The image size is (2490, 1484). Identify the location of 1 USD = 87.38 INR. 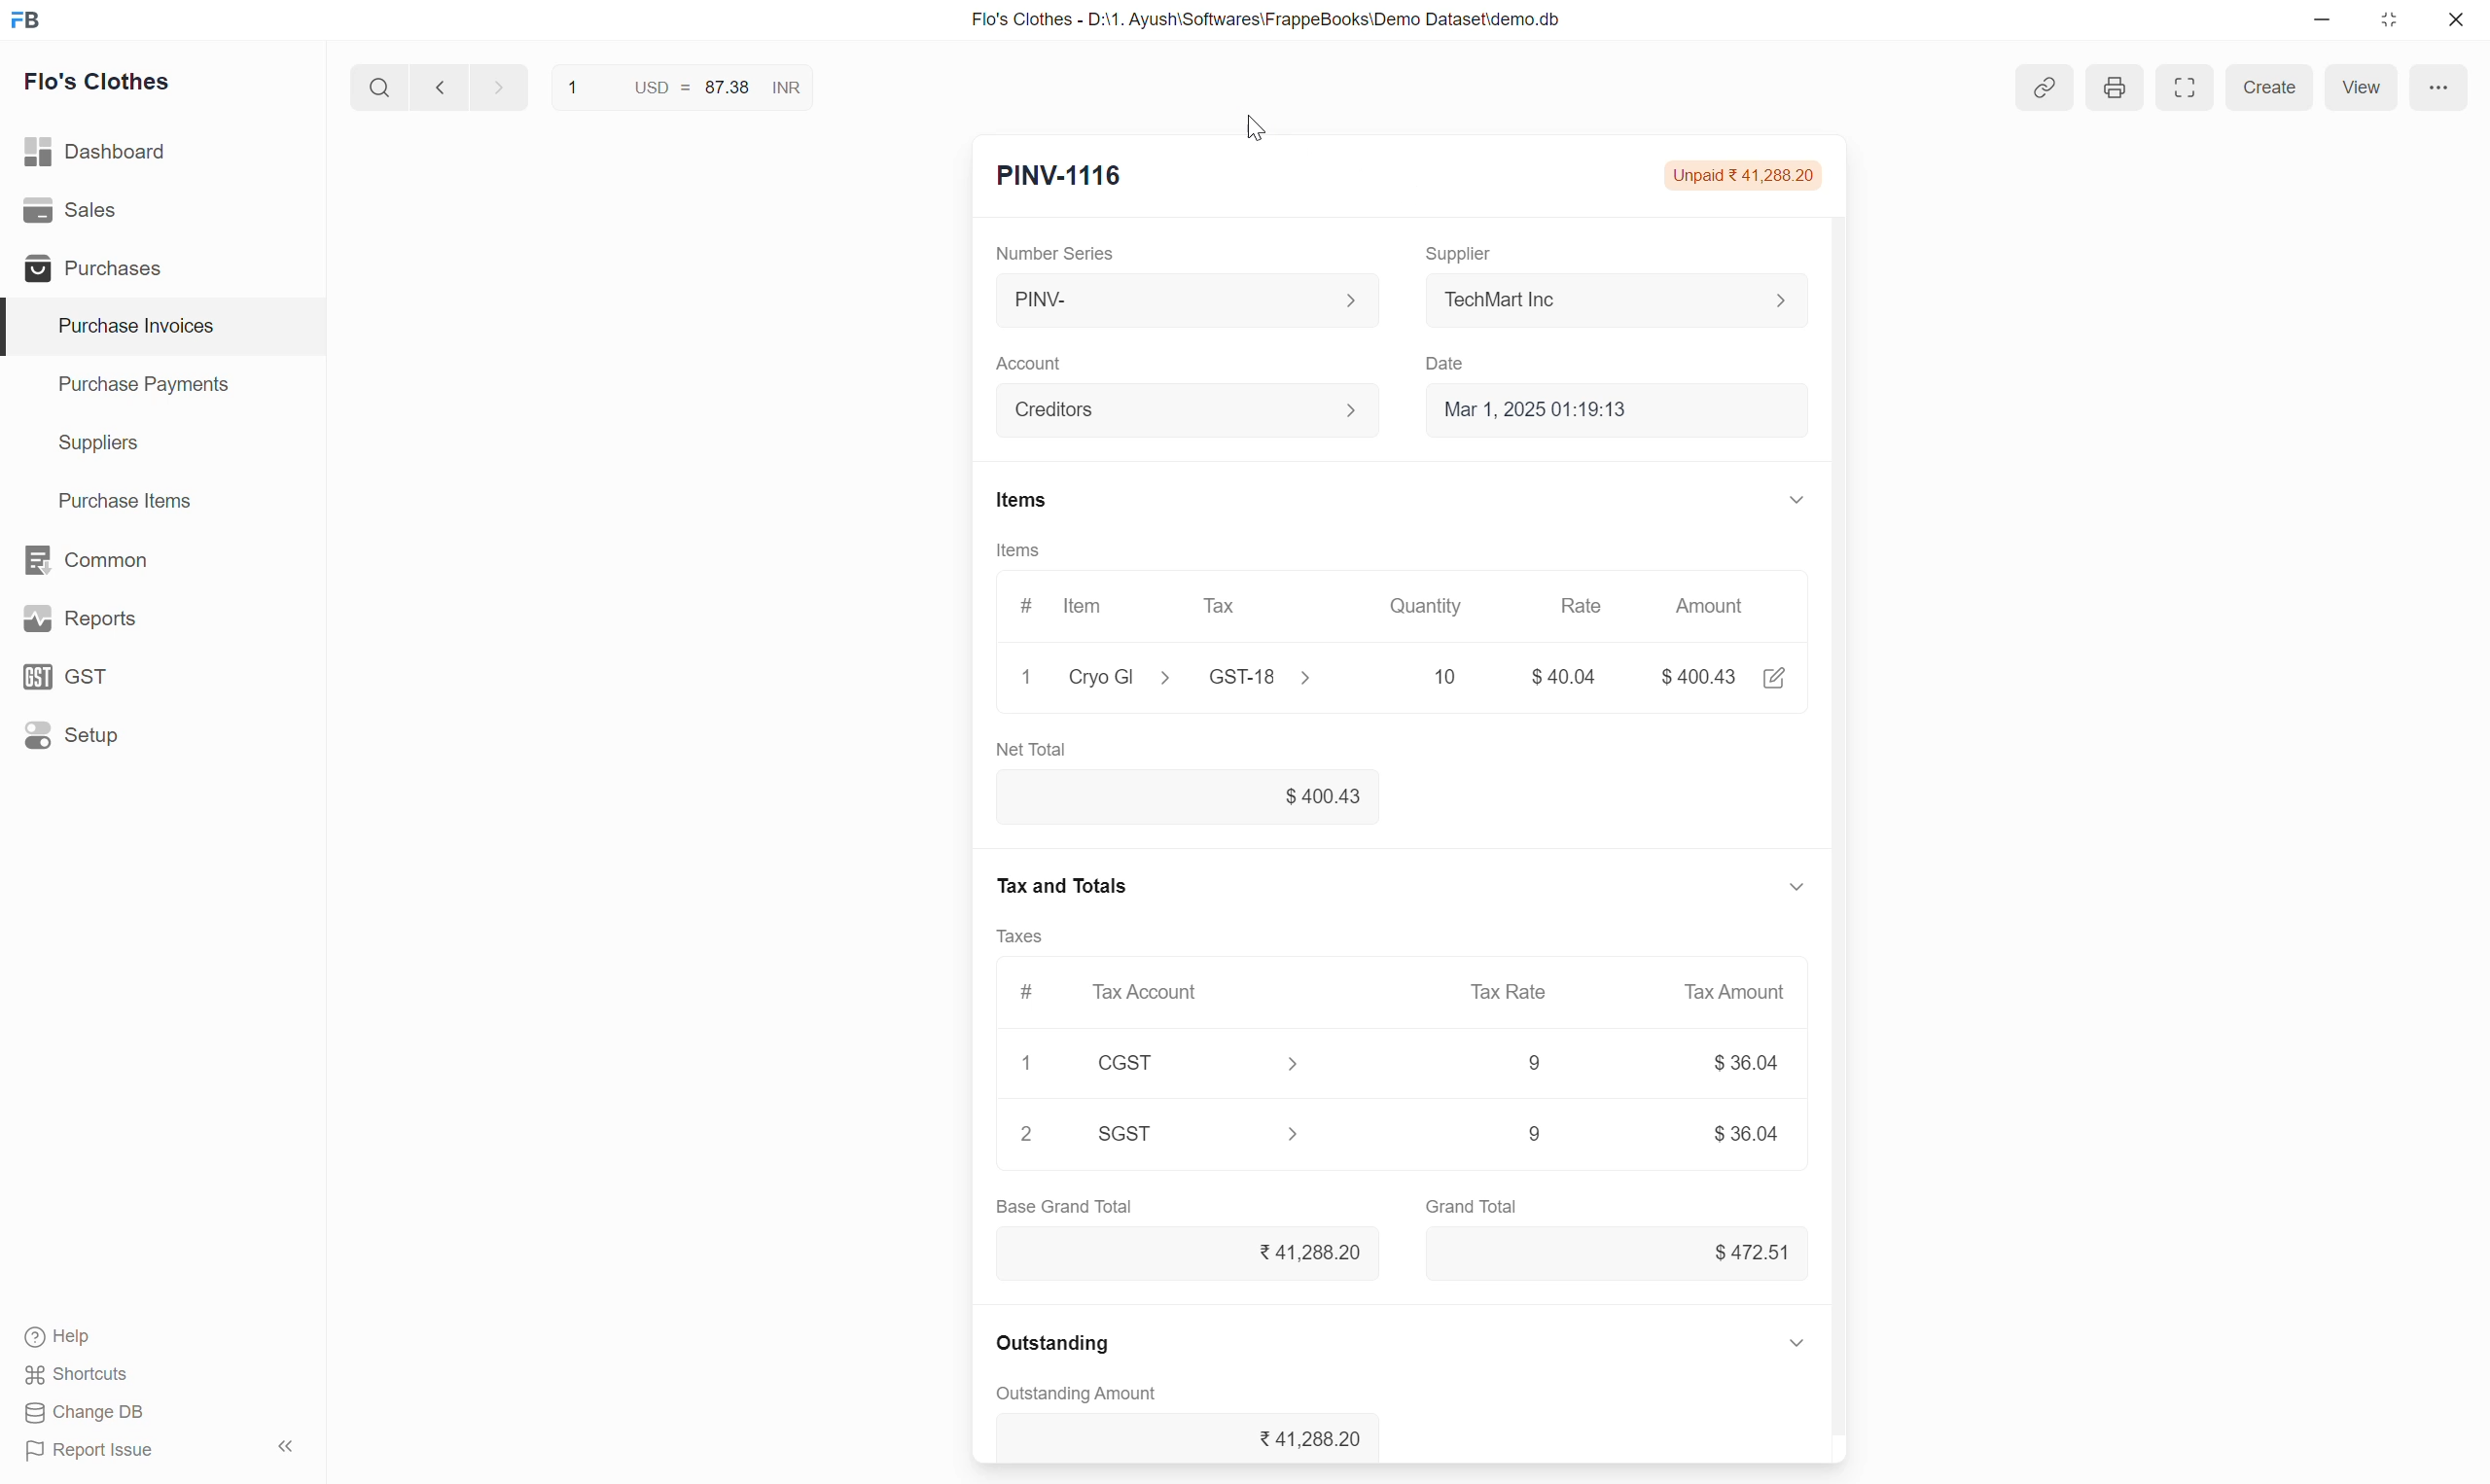
(680, 84).